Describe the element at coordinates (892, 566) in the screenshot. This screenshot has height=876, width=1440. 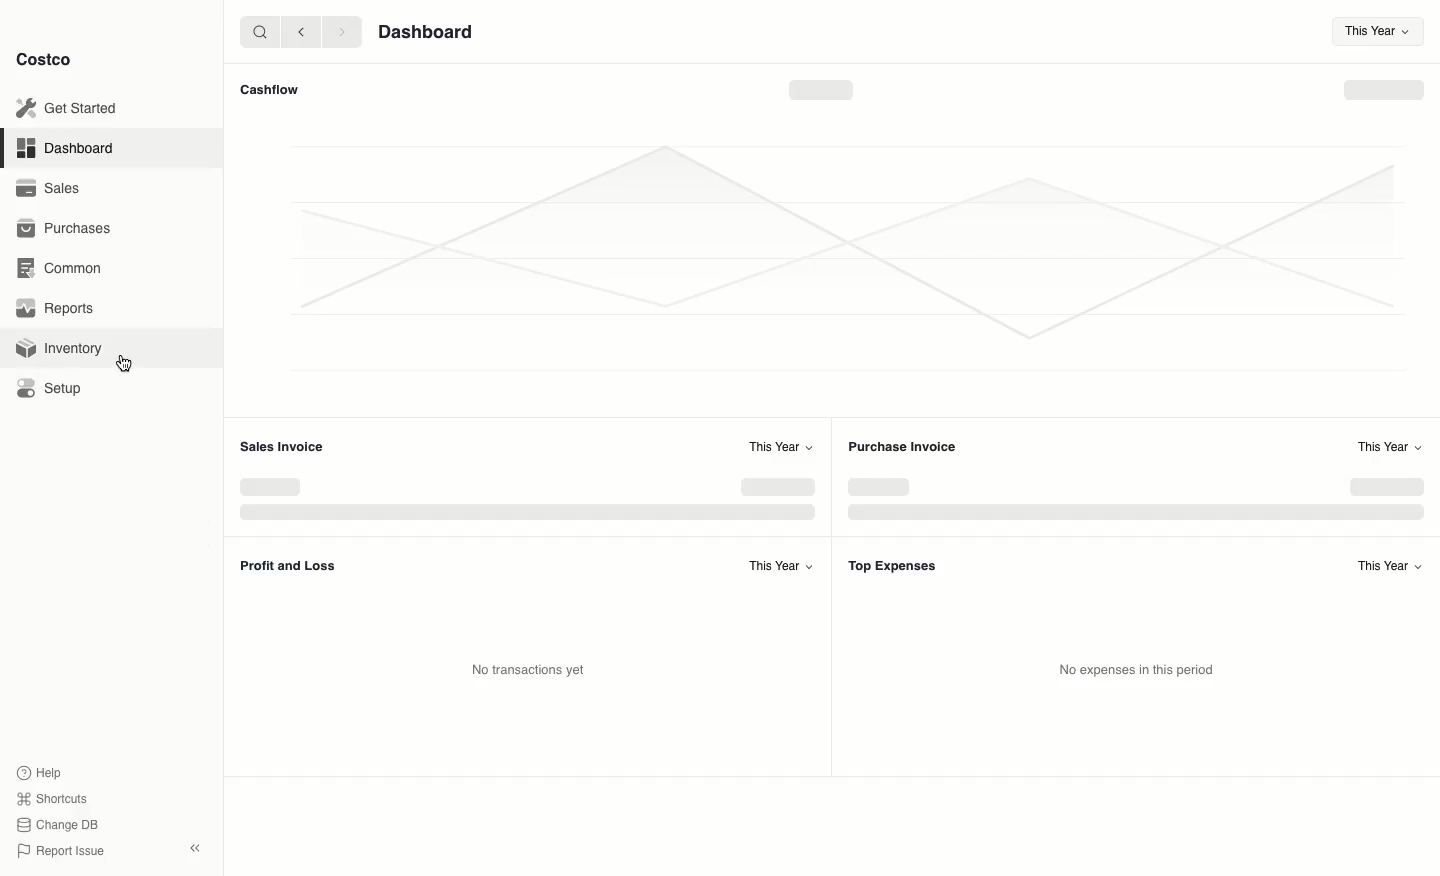
I see `Top Expenses` at that location.